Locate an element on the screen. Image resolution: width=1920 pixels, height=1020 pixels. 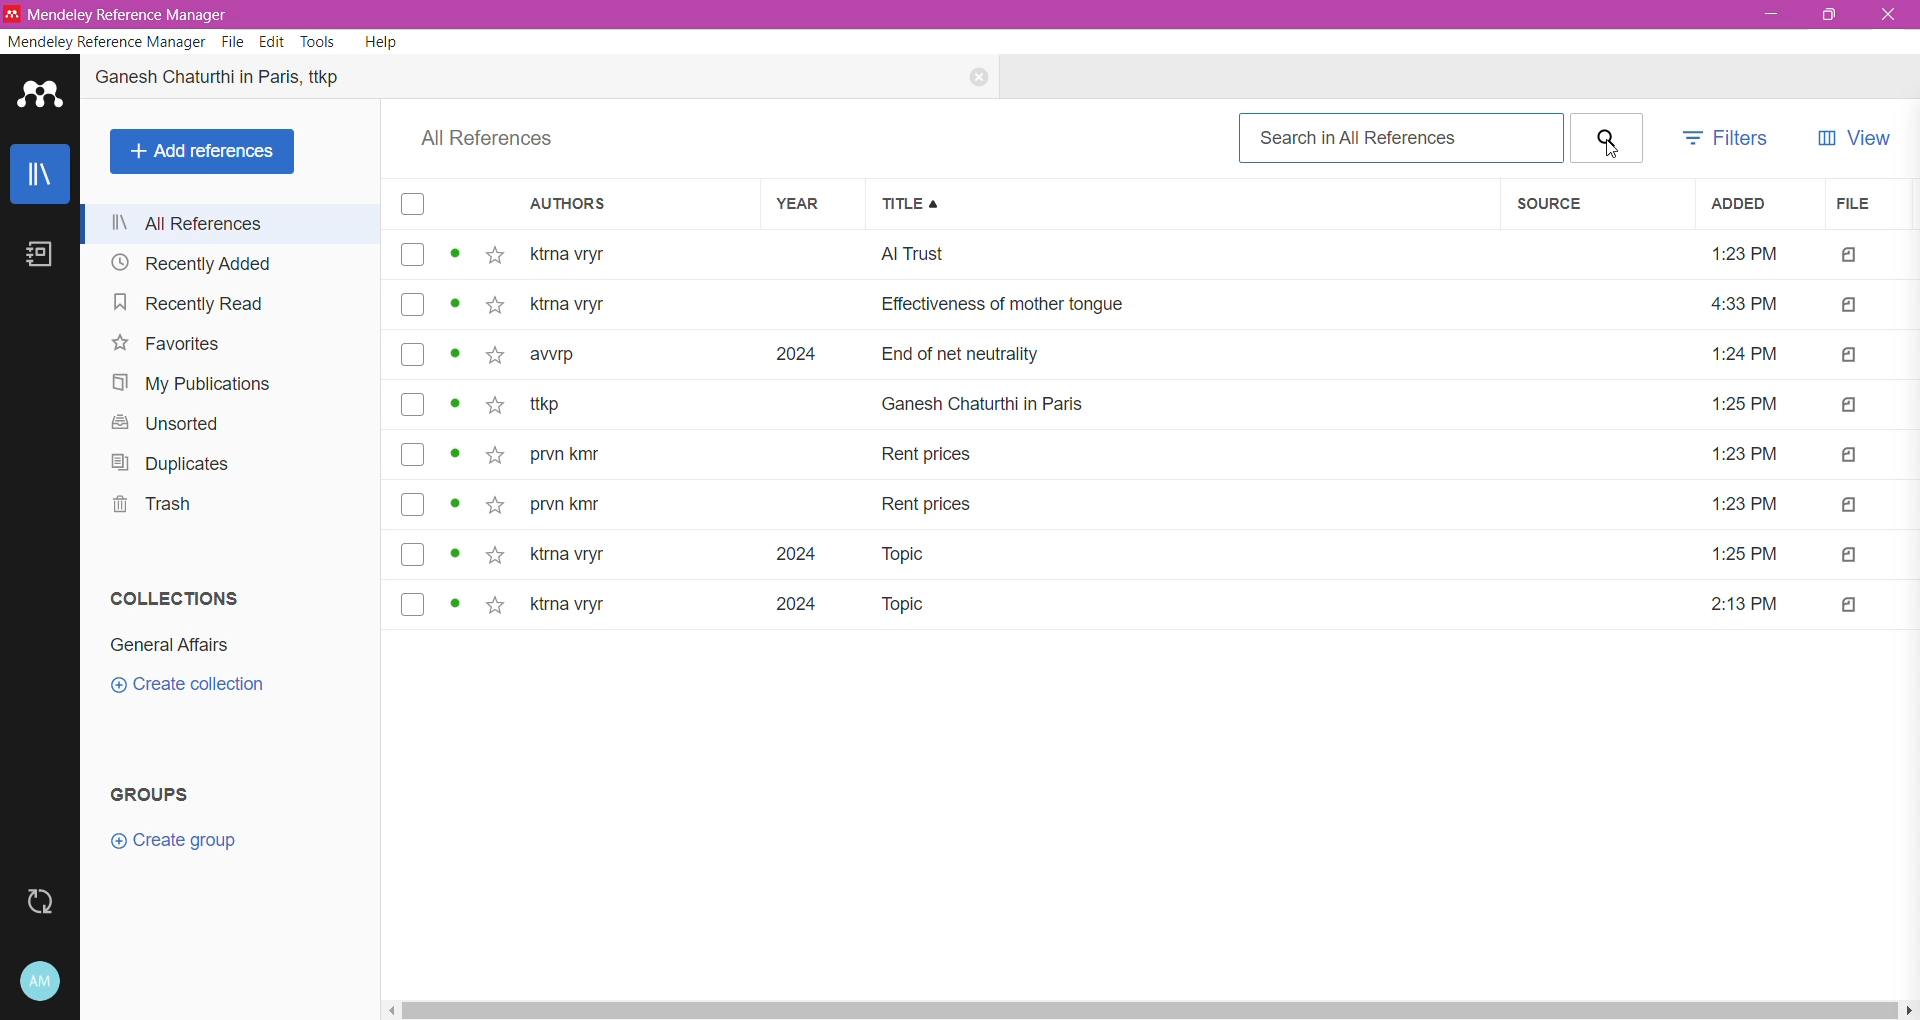
view status is located at coordinates (457, 455).